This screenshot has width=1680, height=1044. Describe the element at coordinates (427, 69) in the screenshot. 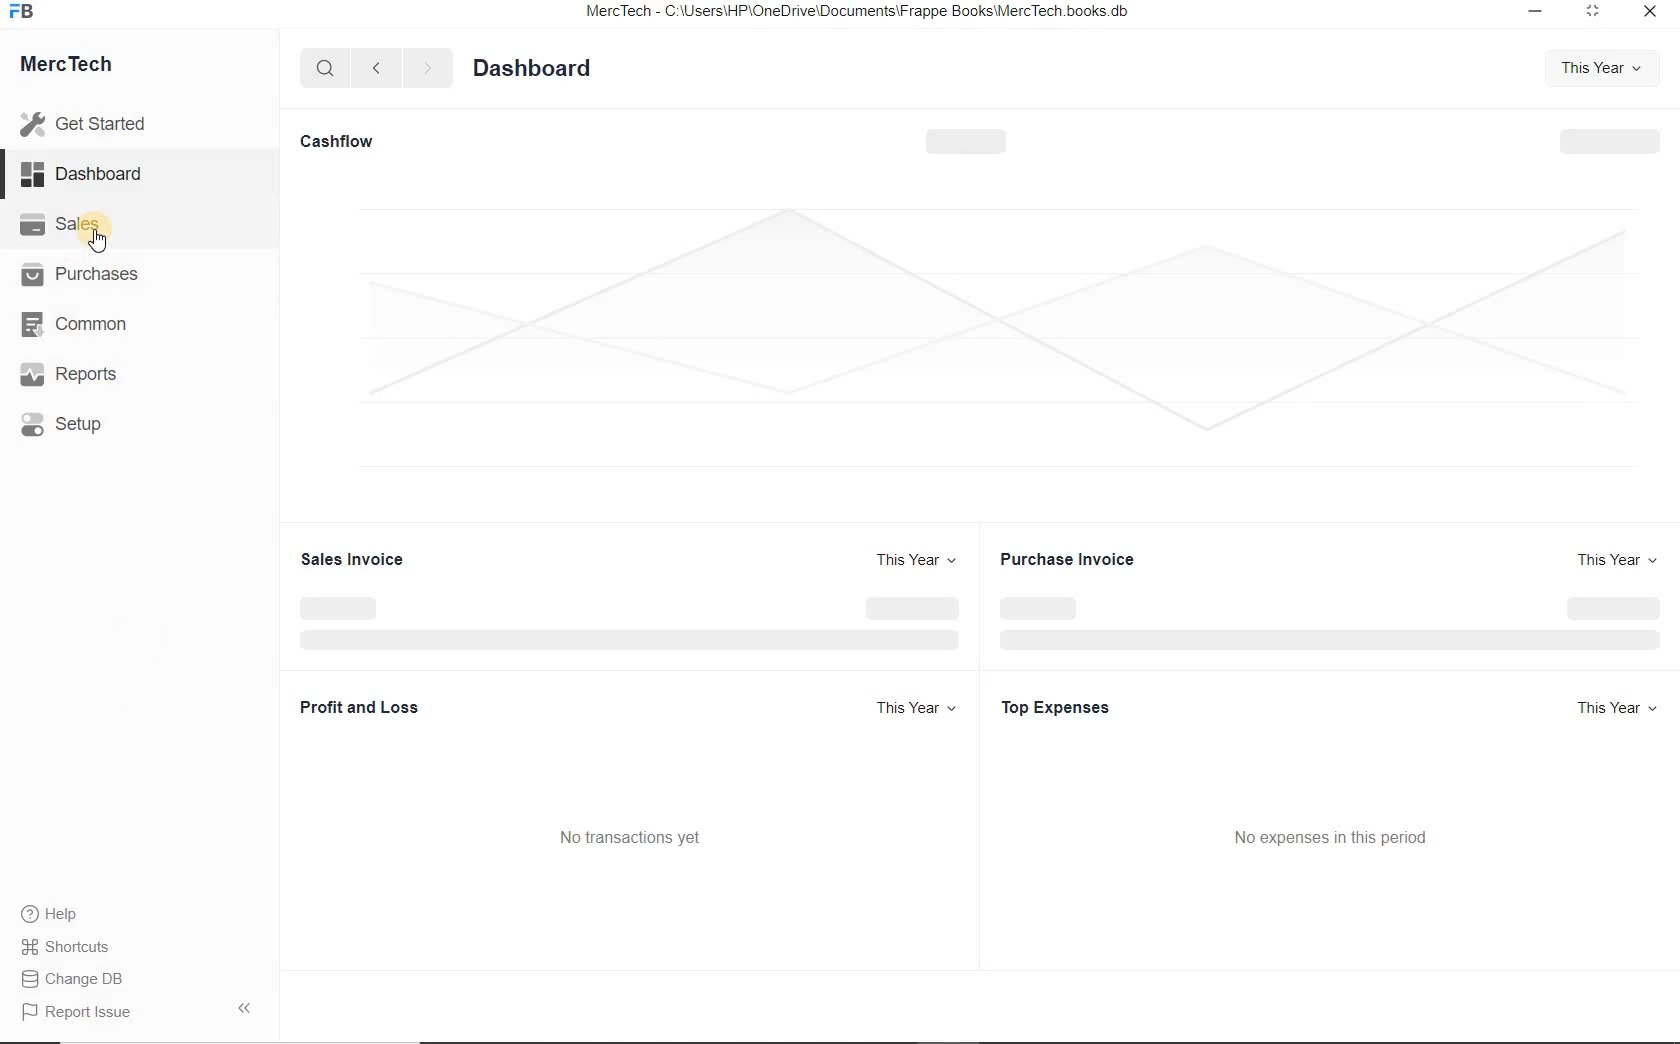

I see `Go forward` at that location.